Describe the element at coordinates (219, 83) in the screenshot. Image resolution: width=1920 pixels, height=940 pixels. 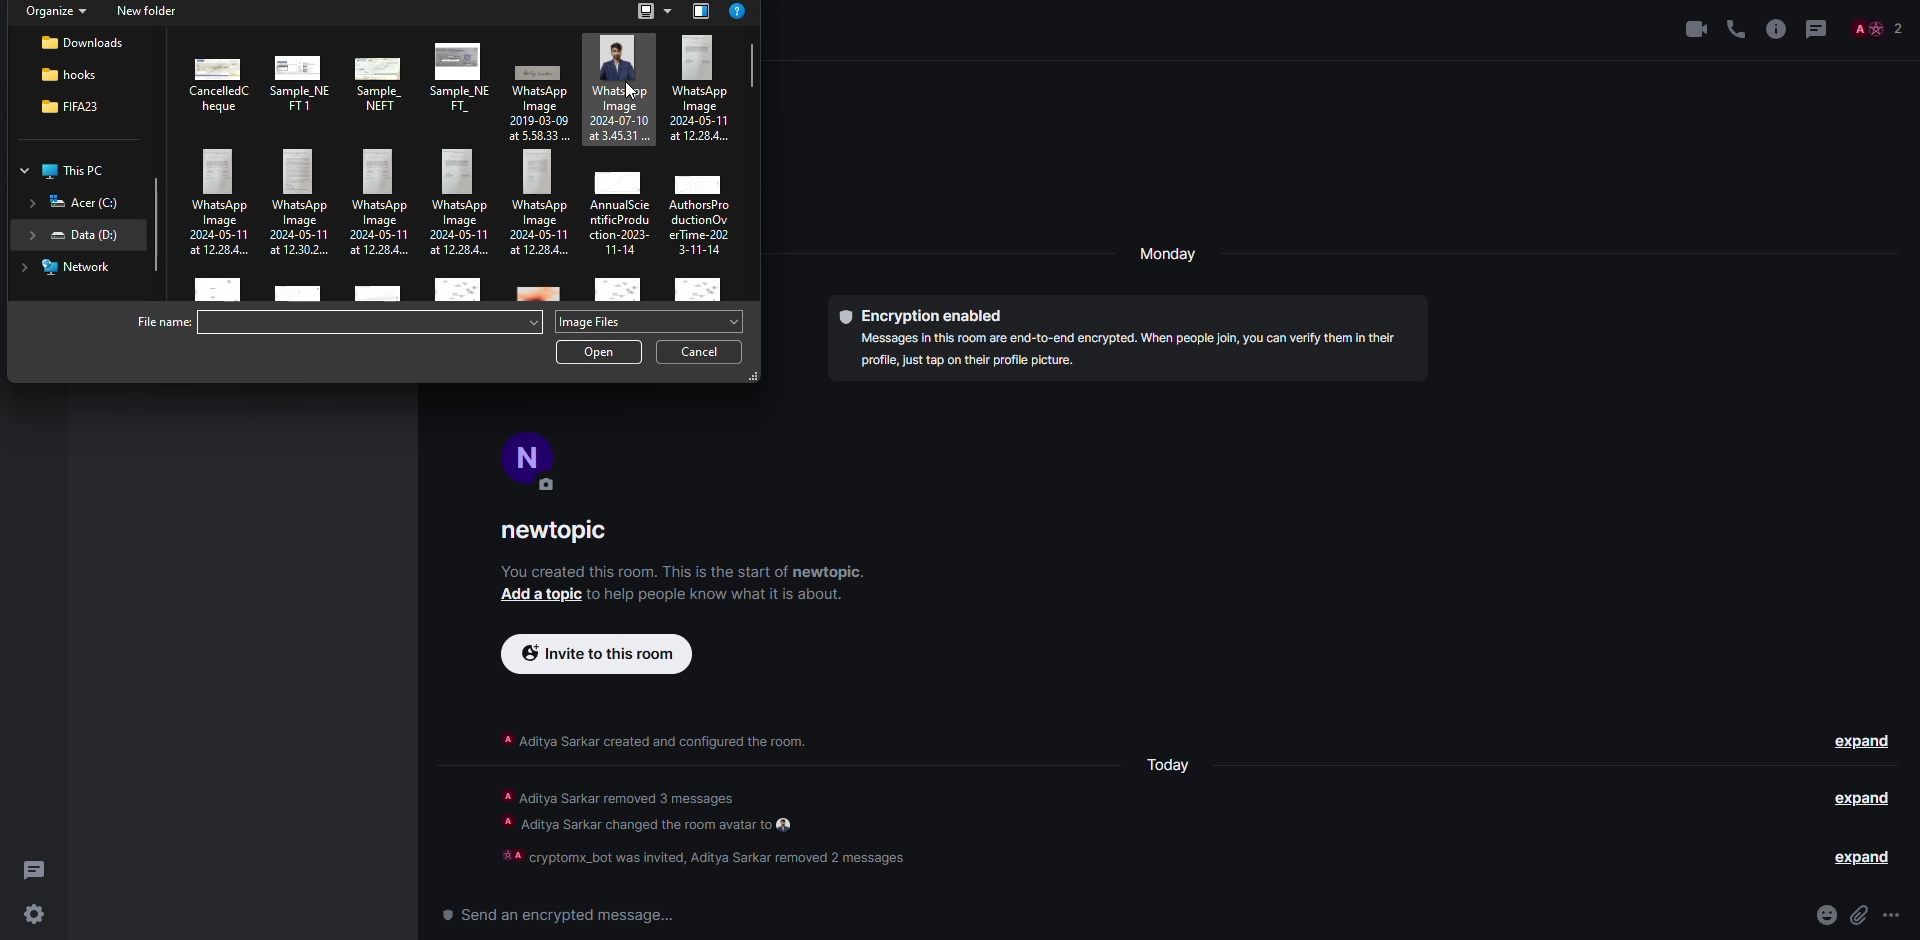
I see `click to select` at that location.